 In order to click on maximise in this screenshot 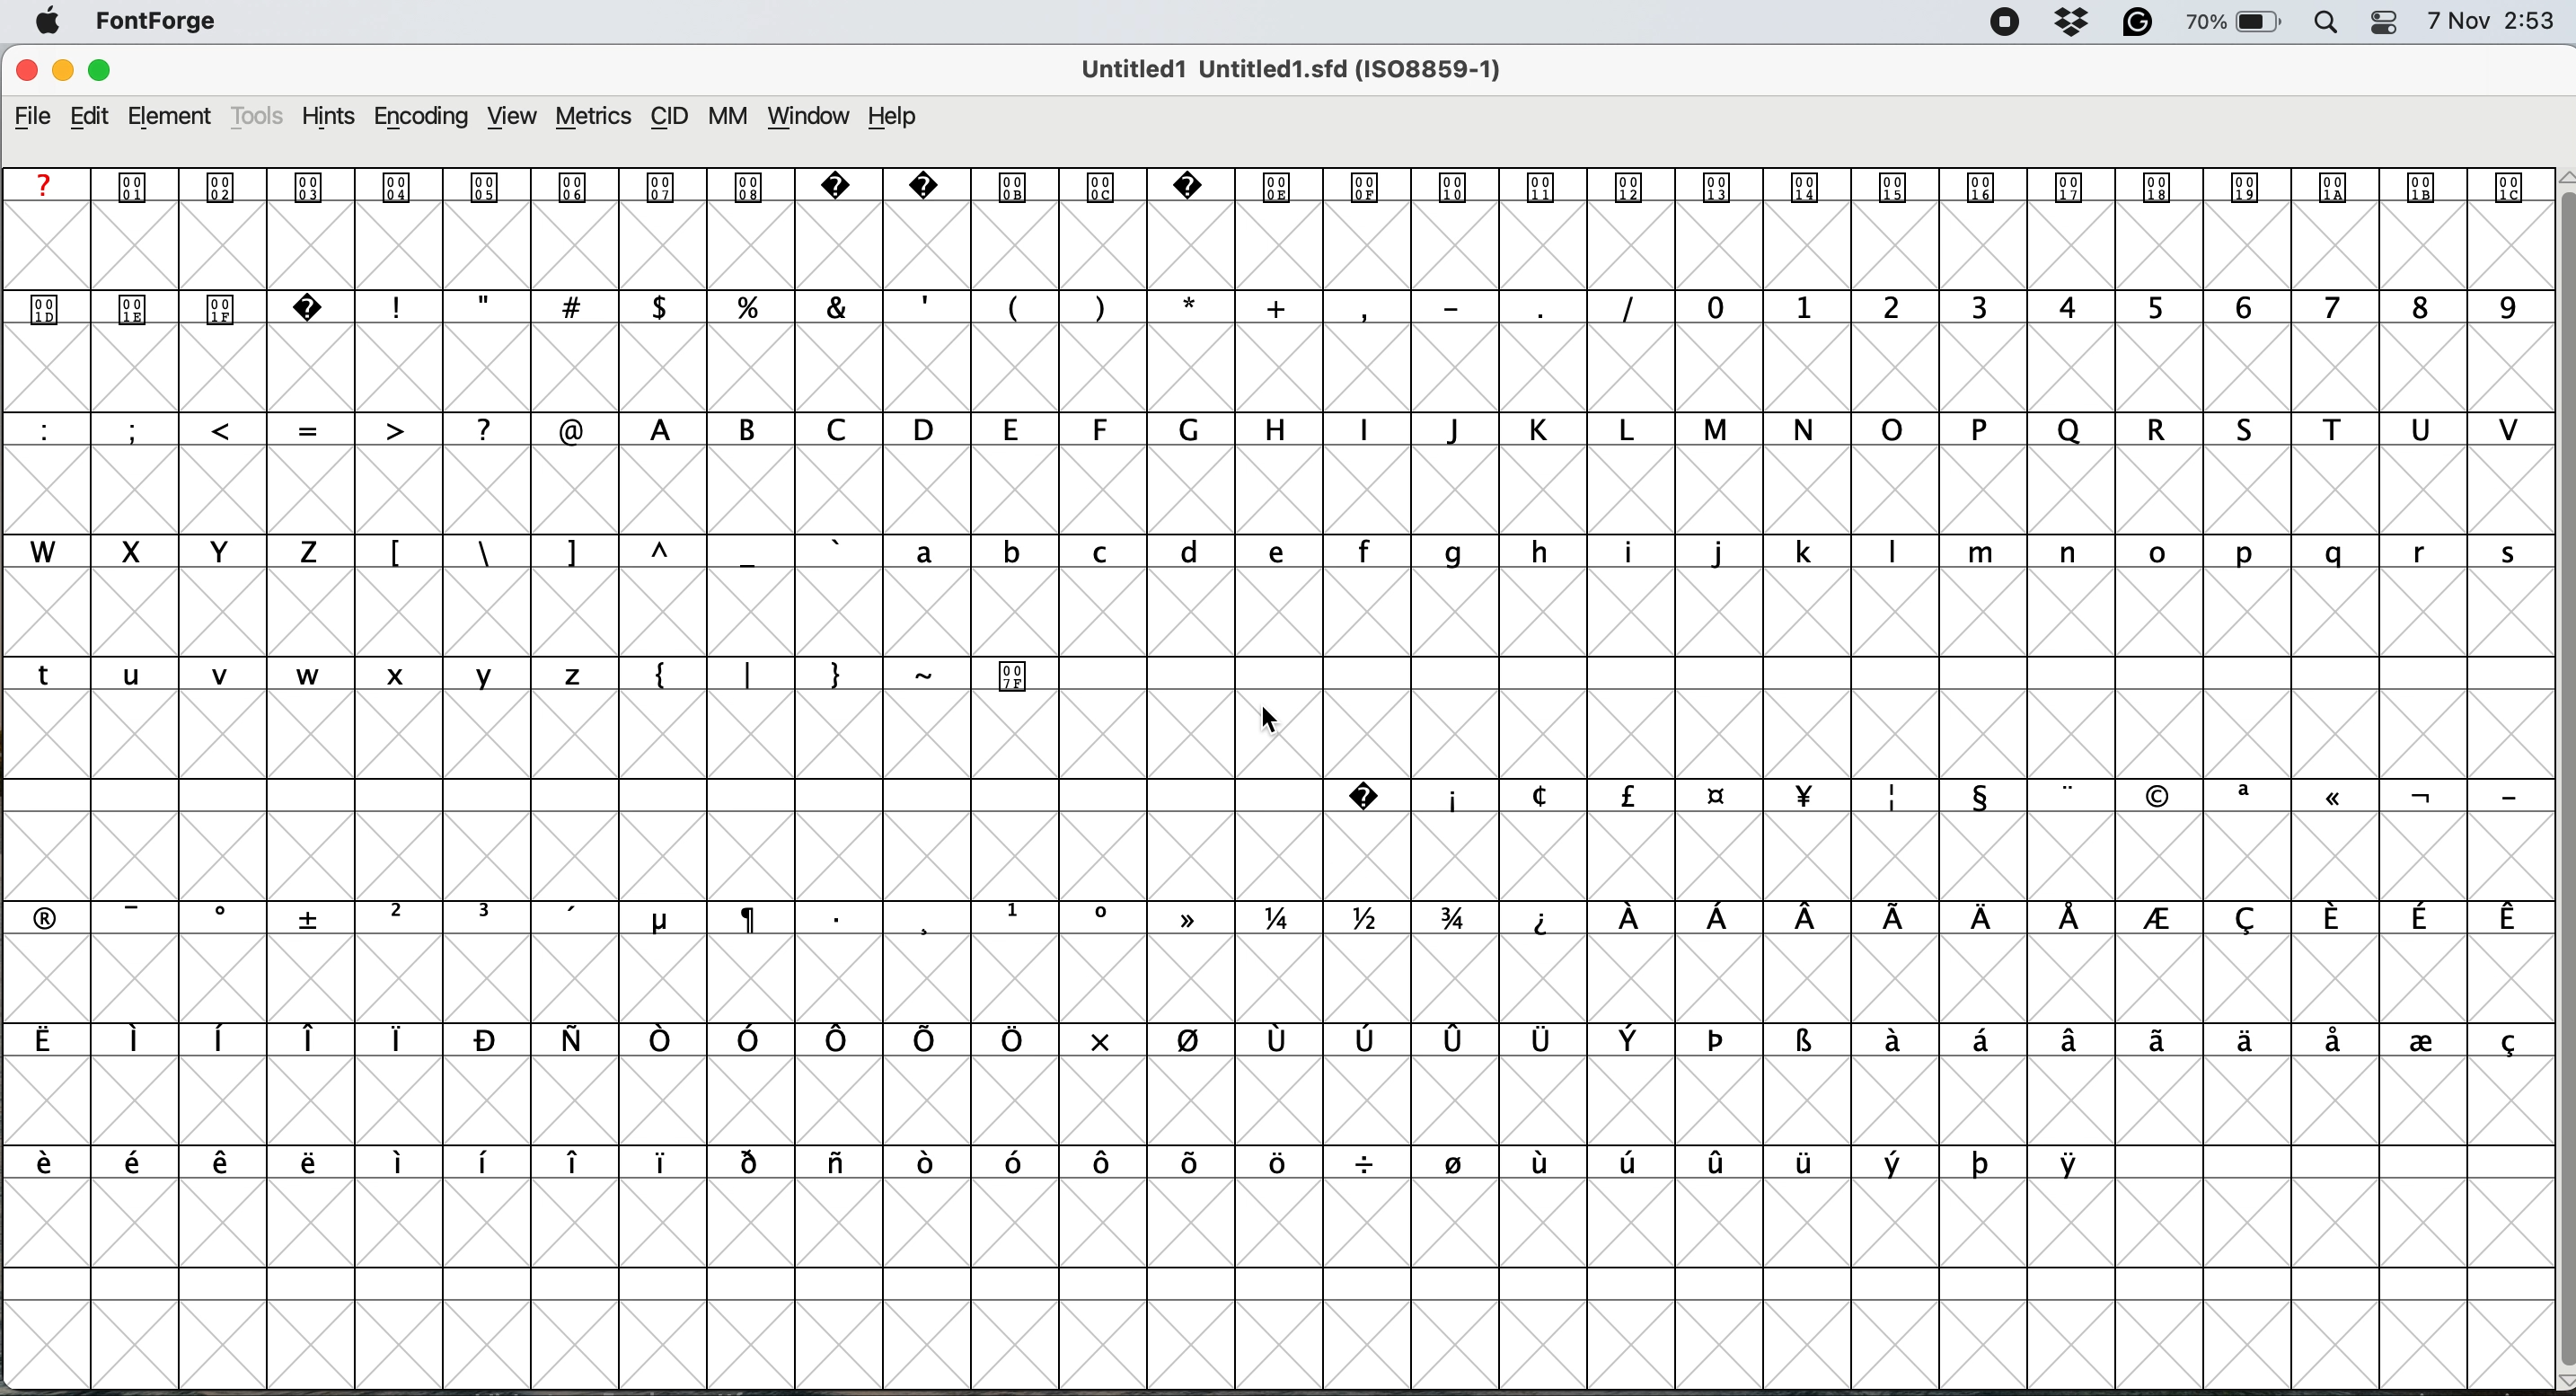, I will do `click(98, 69)`.